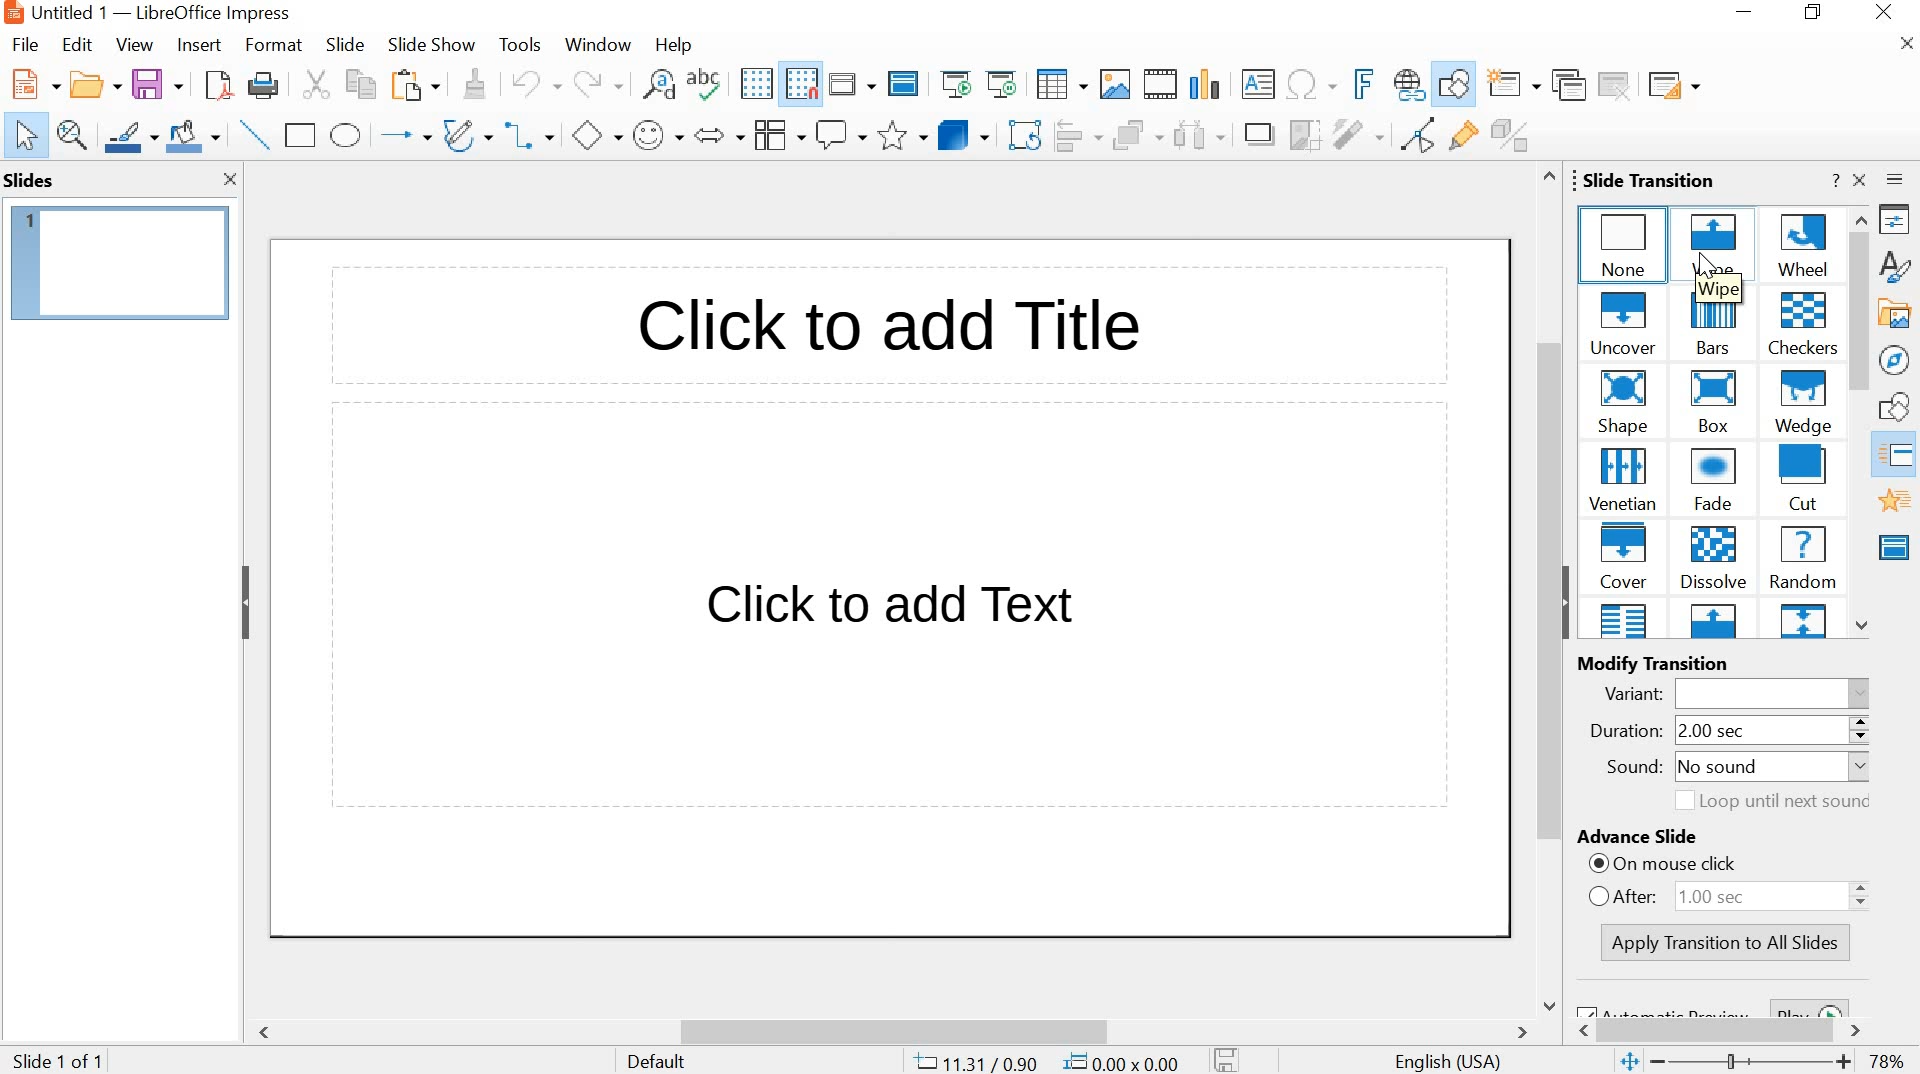 The image size is (1920, 1074). I want to click on VENETIAN, so click(1622, 479).